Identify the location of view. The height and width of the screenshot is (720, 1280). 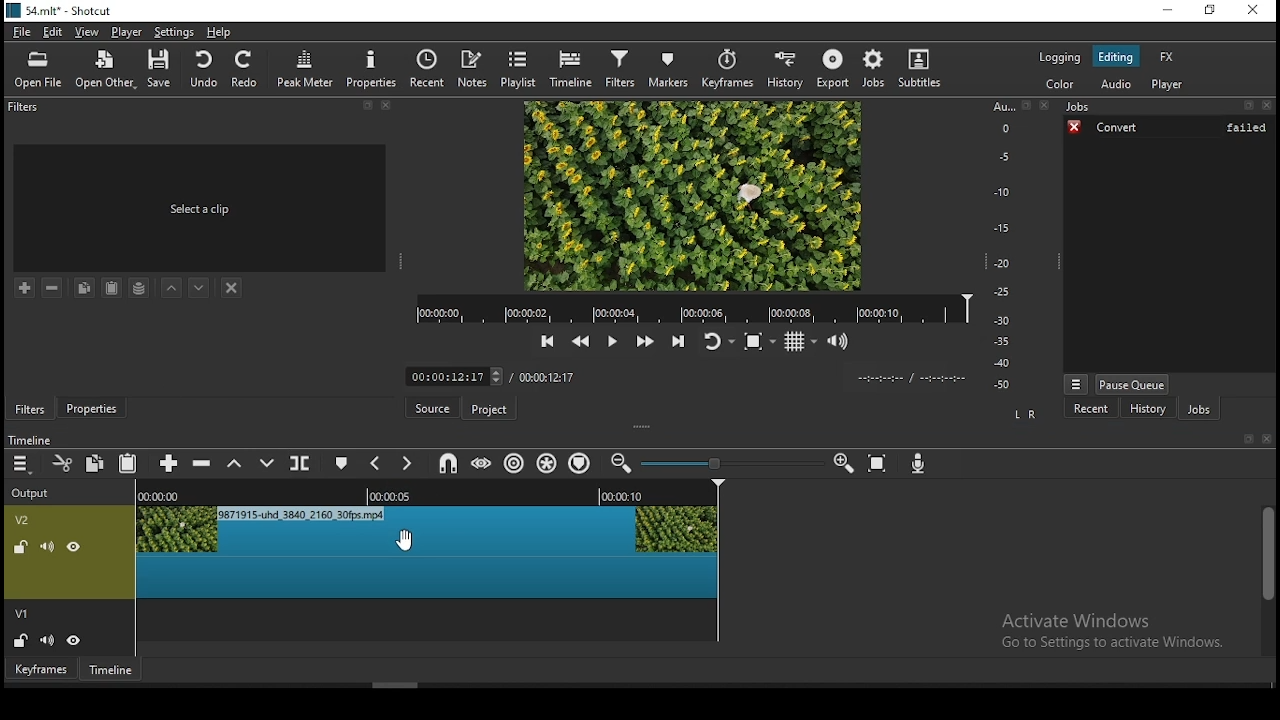
(87, 33).